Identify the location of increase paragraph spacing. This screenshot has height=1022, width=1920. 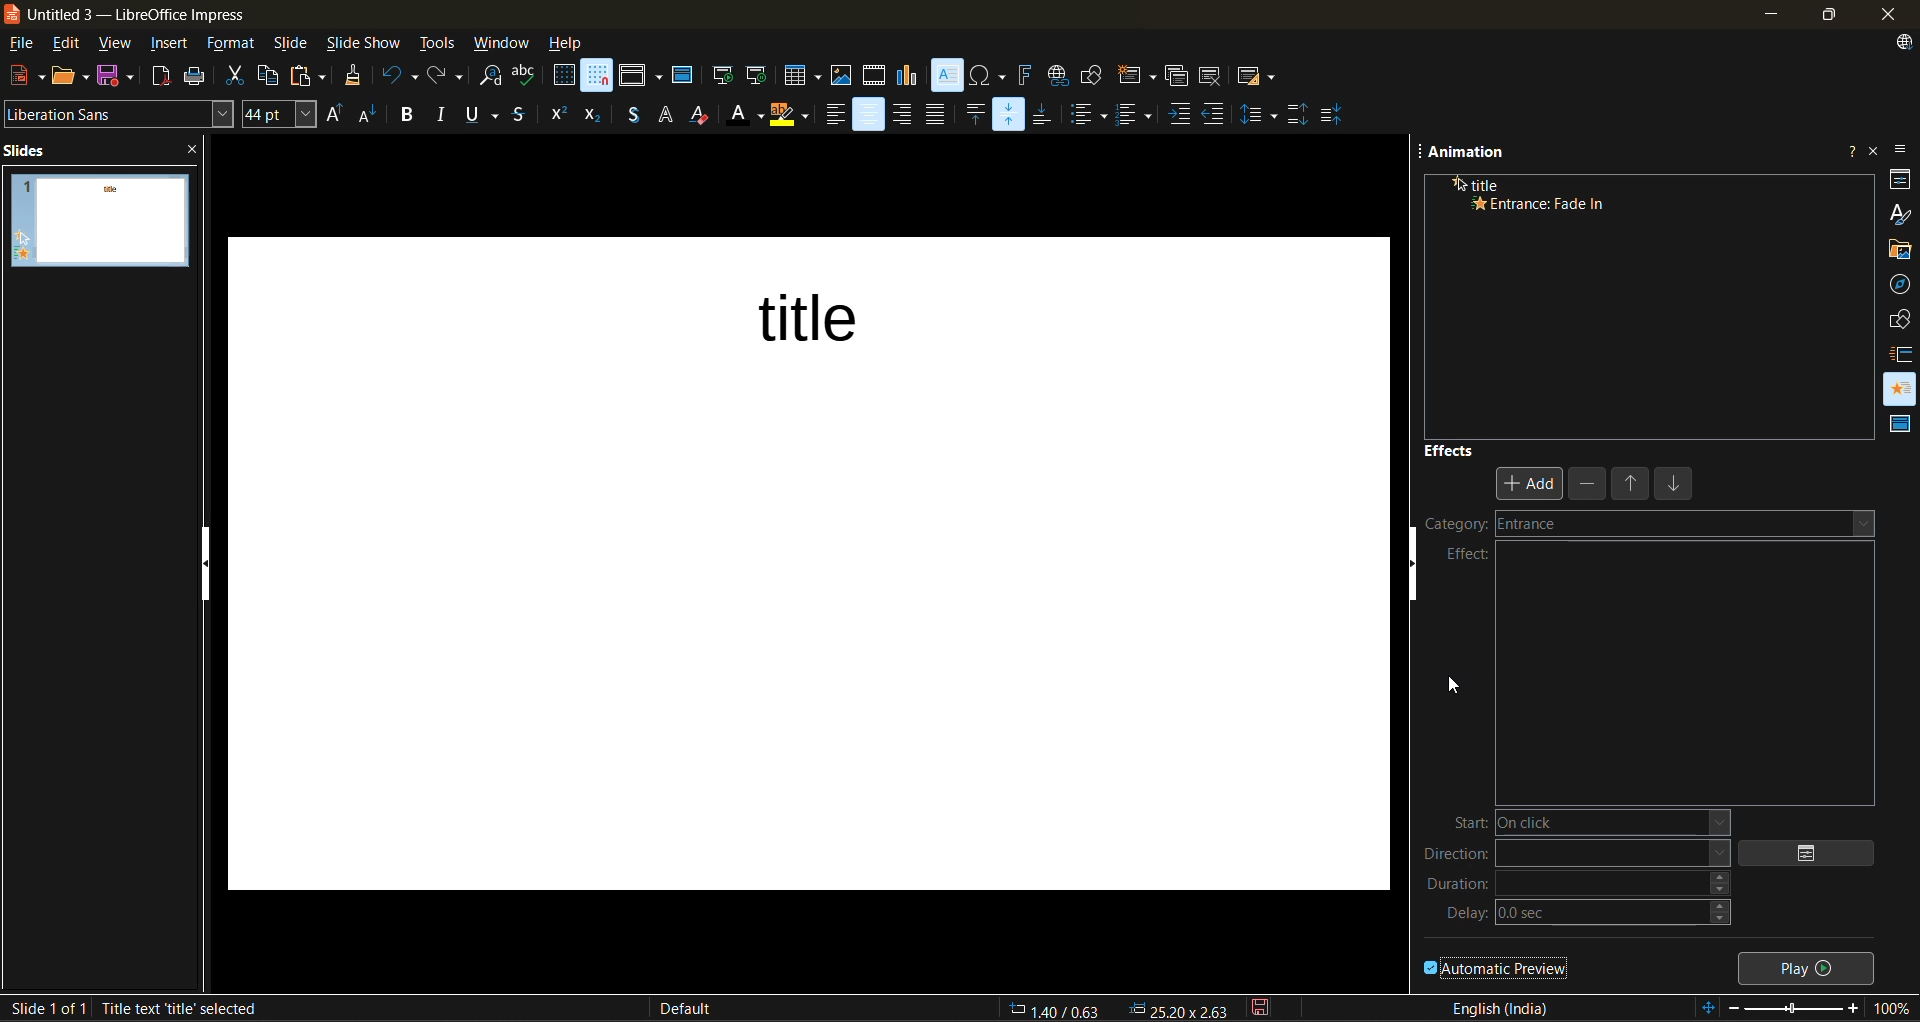
(1297, 115).